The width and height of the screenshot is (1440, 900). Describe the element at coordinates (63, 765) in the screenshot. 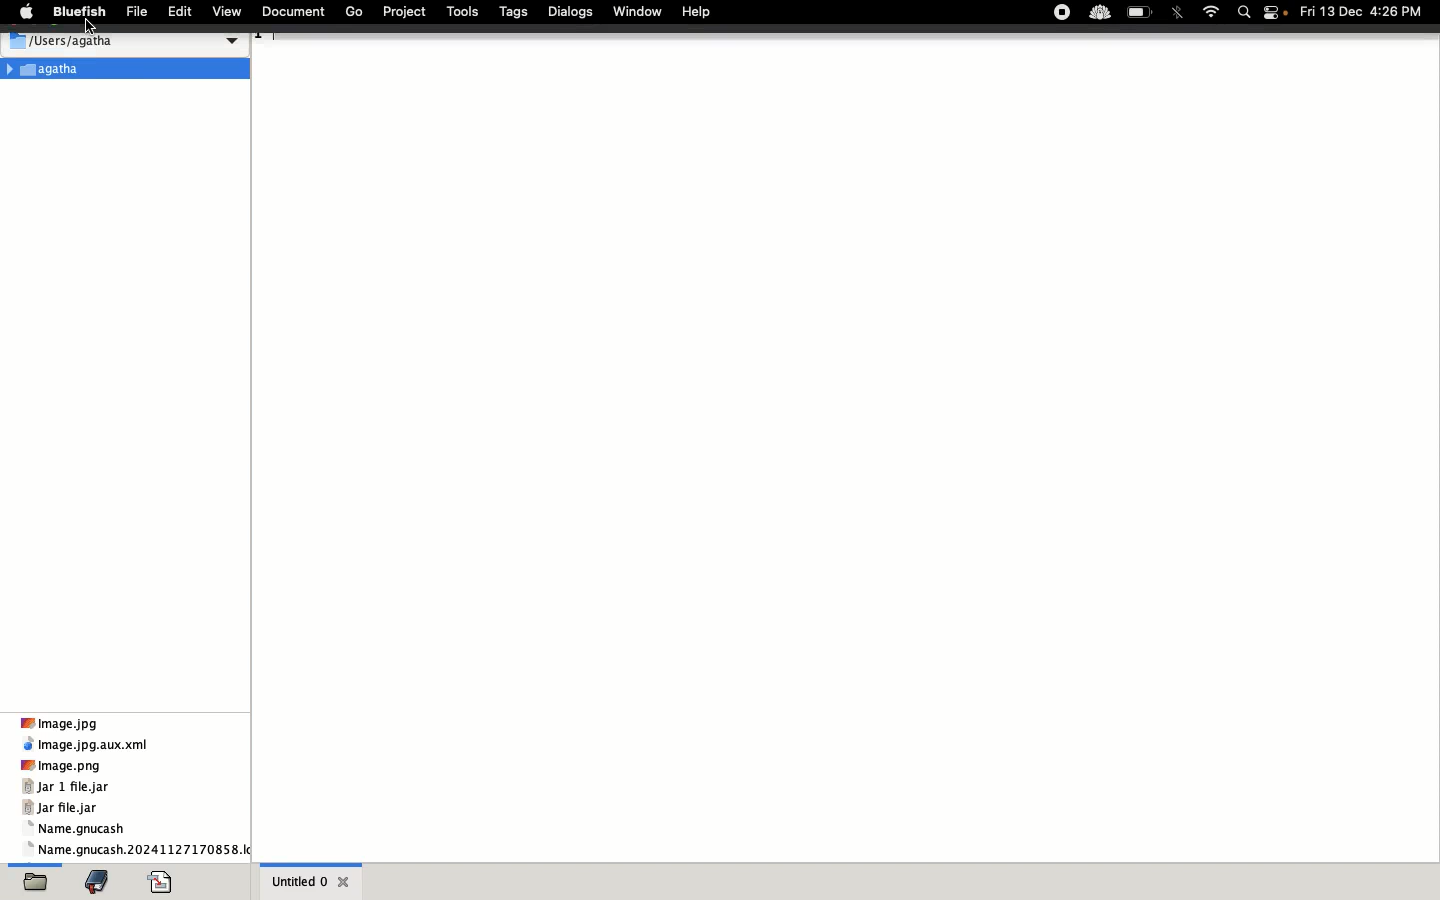

I see `PNG` at that location.